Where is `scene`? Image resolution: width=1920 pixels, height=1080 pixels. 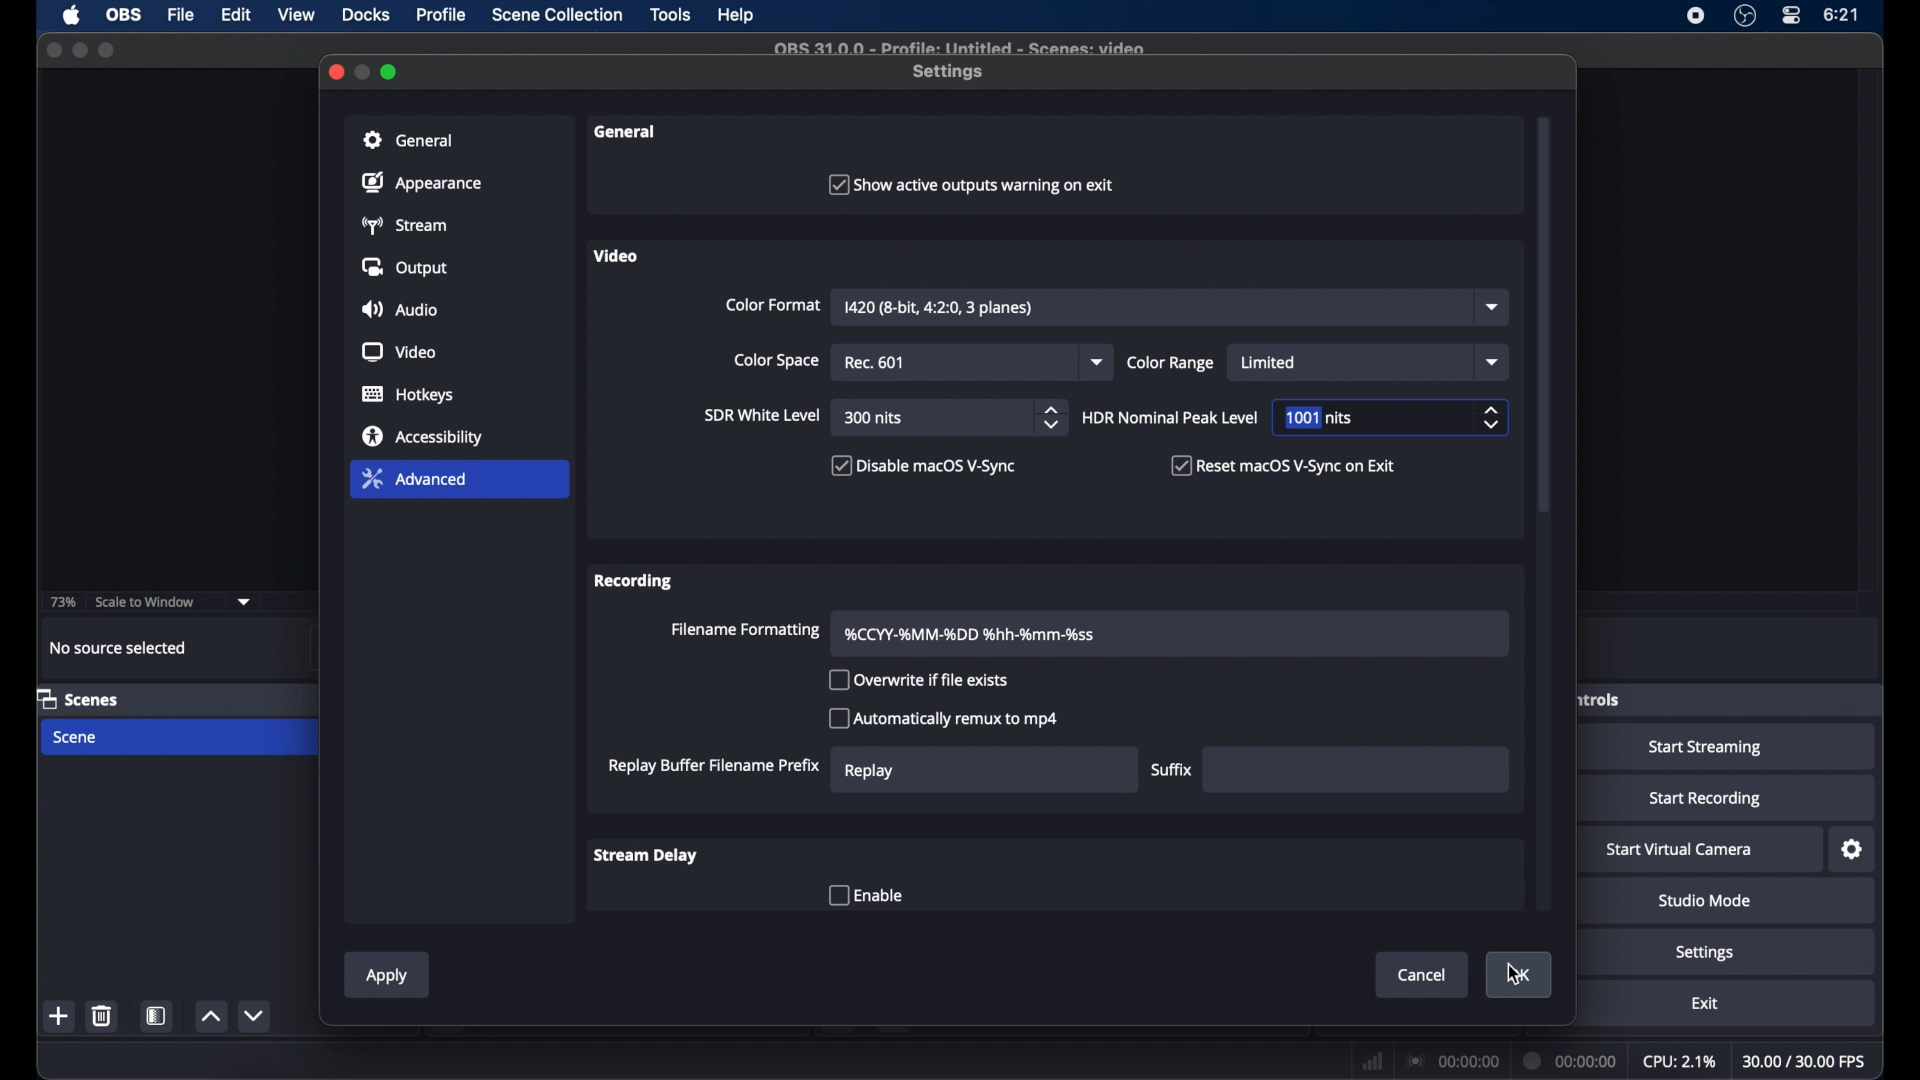 scene is located at coordinates (77, 738).